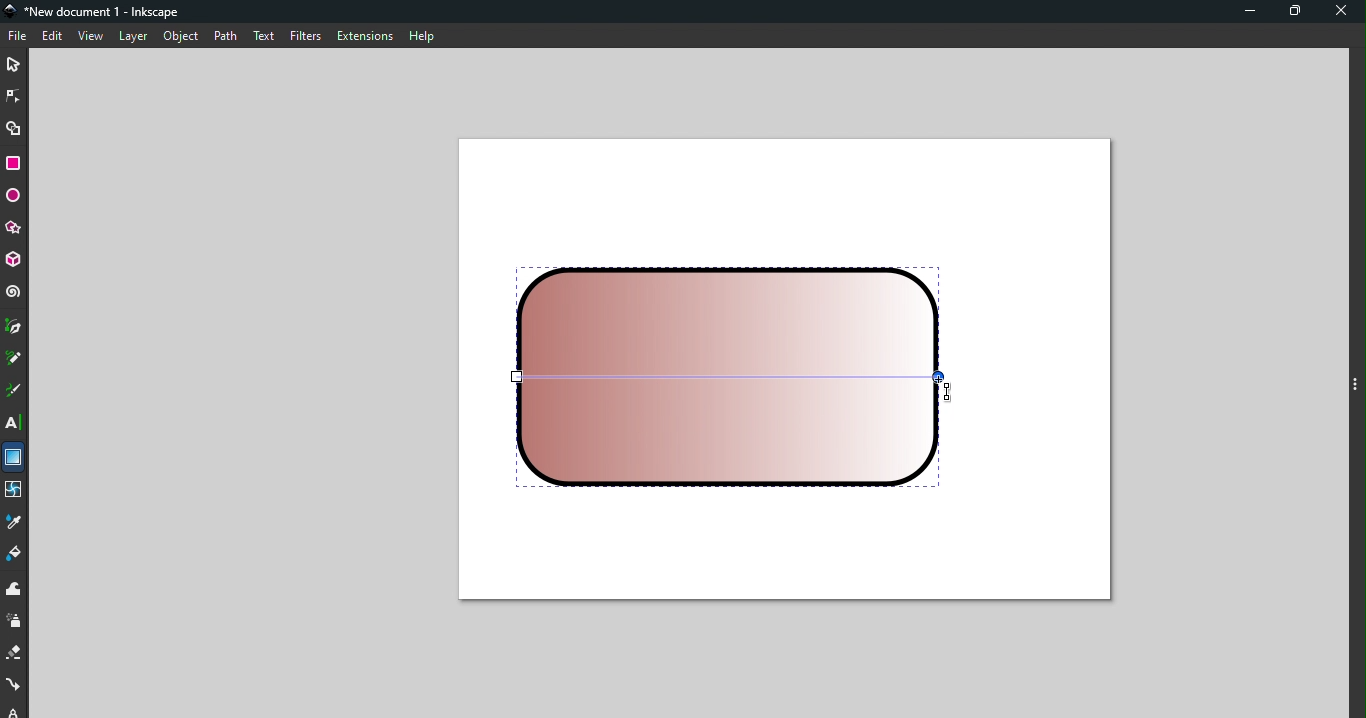 This screenshot has width=1366, height=718. I want to click on Paint bucket tool, so click(18, 557).